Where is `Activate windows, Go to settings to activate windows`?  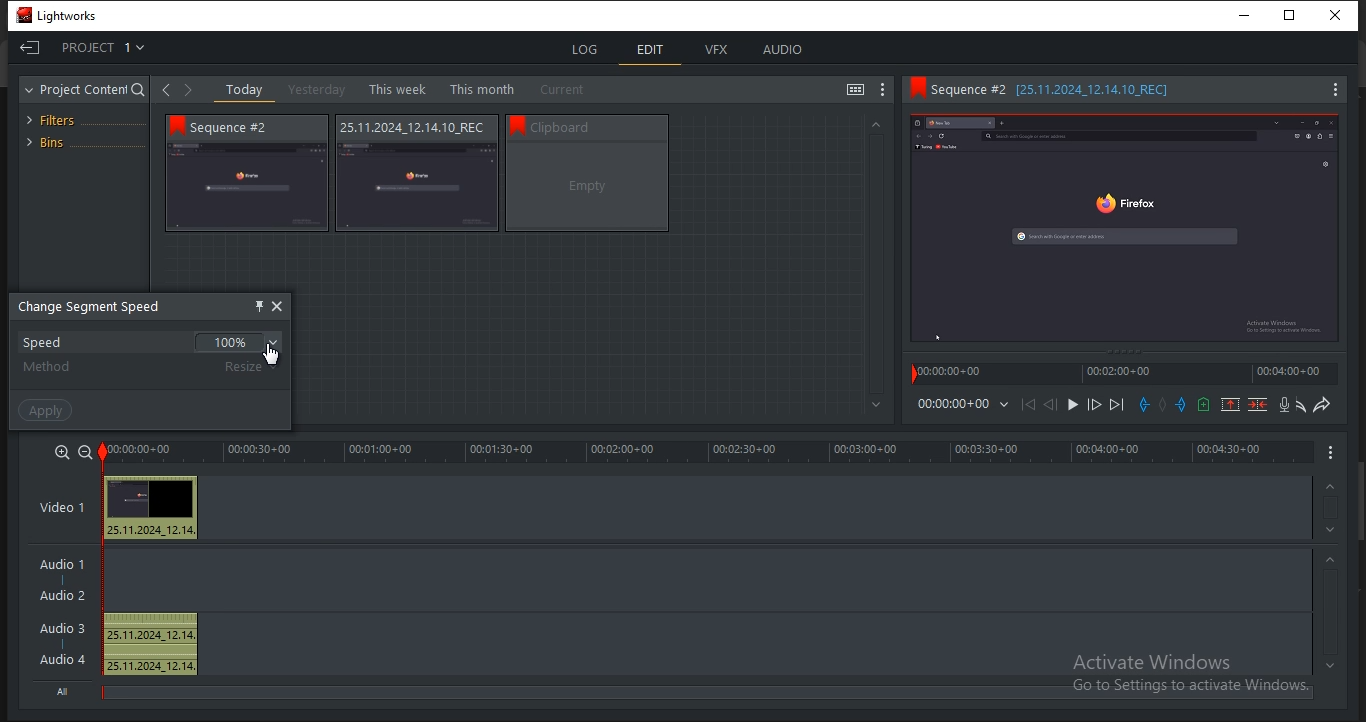 Activate windows, Go to settings to activate windows is located at coordinates (1189, 674).